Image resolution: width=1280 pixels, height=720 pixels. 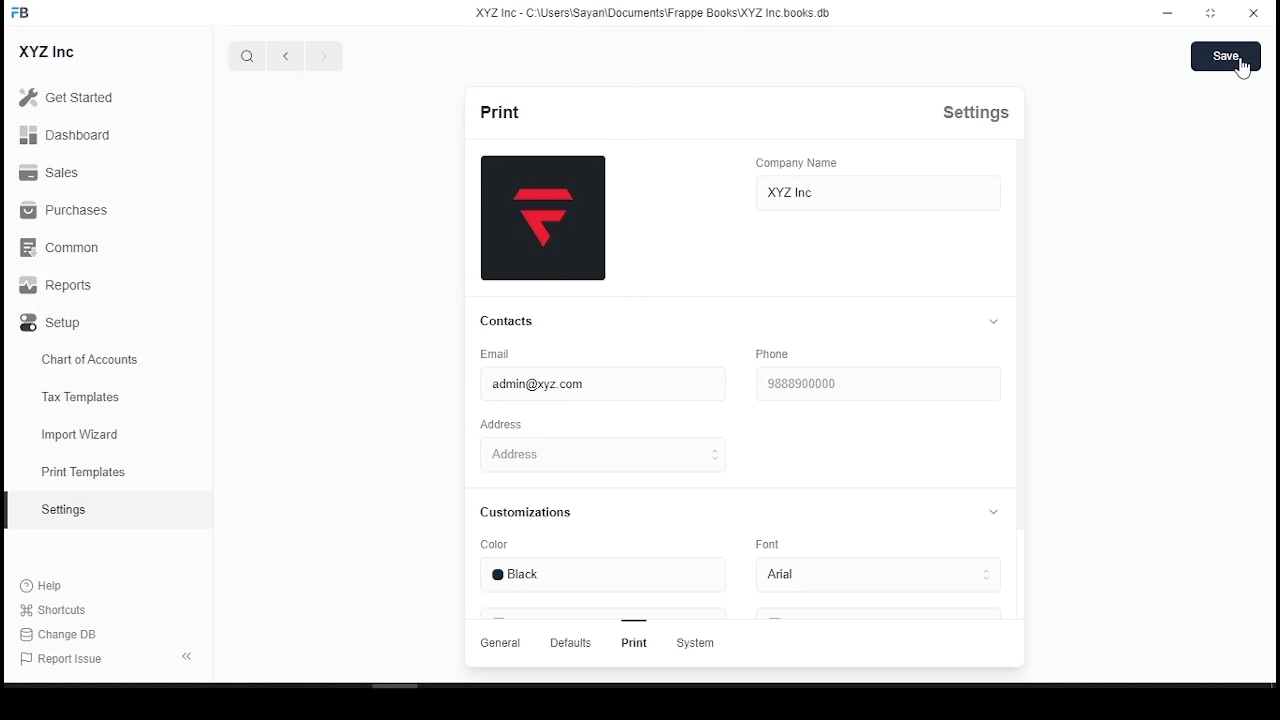 What do you see at coordinates (523, 512) in the screenshot?
I see `Customizations` at bounding box center [523, 512].